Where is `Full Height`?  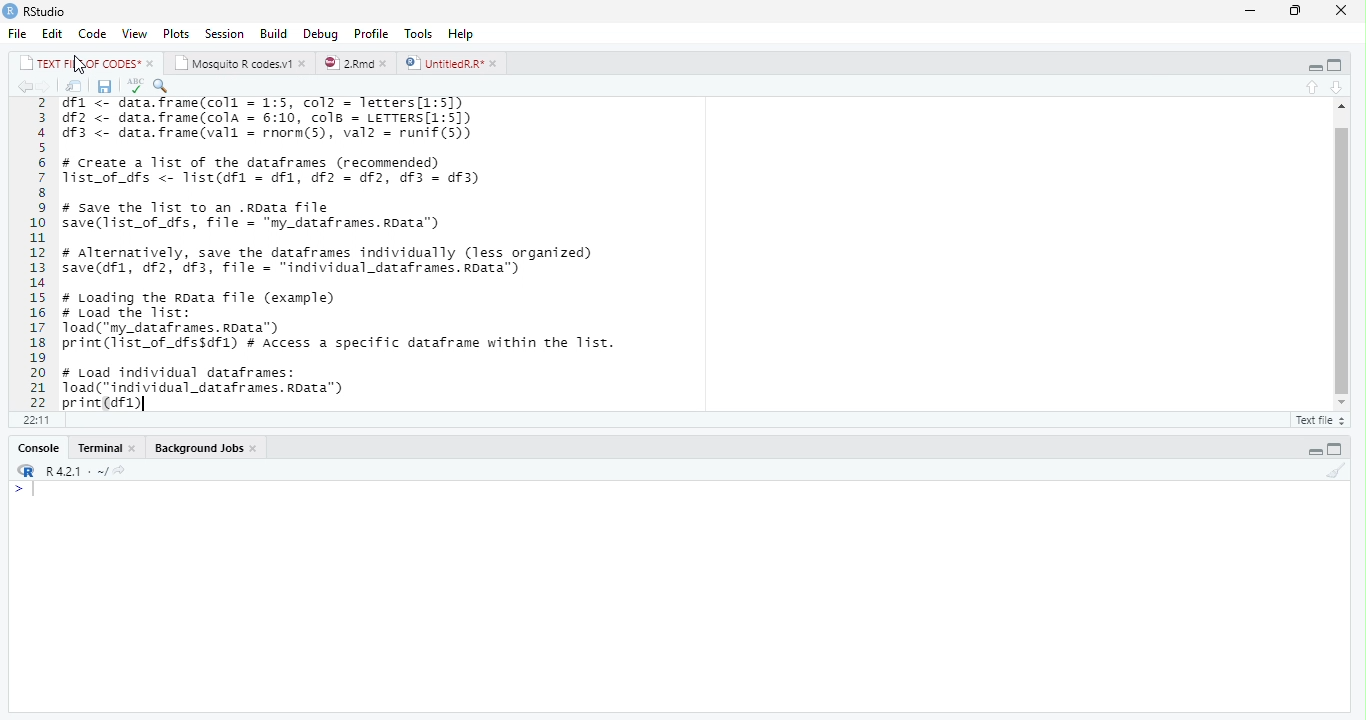 Full Height is located at coordinates (1337, 449).